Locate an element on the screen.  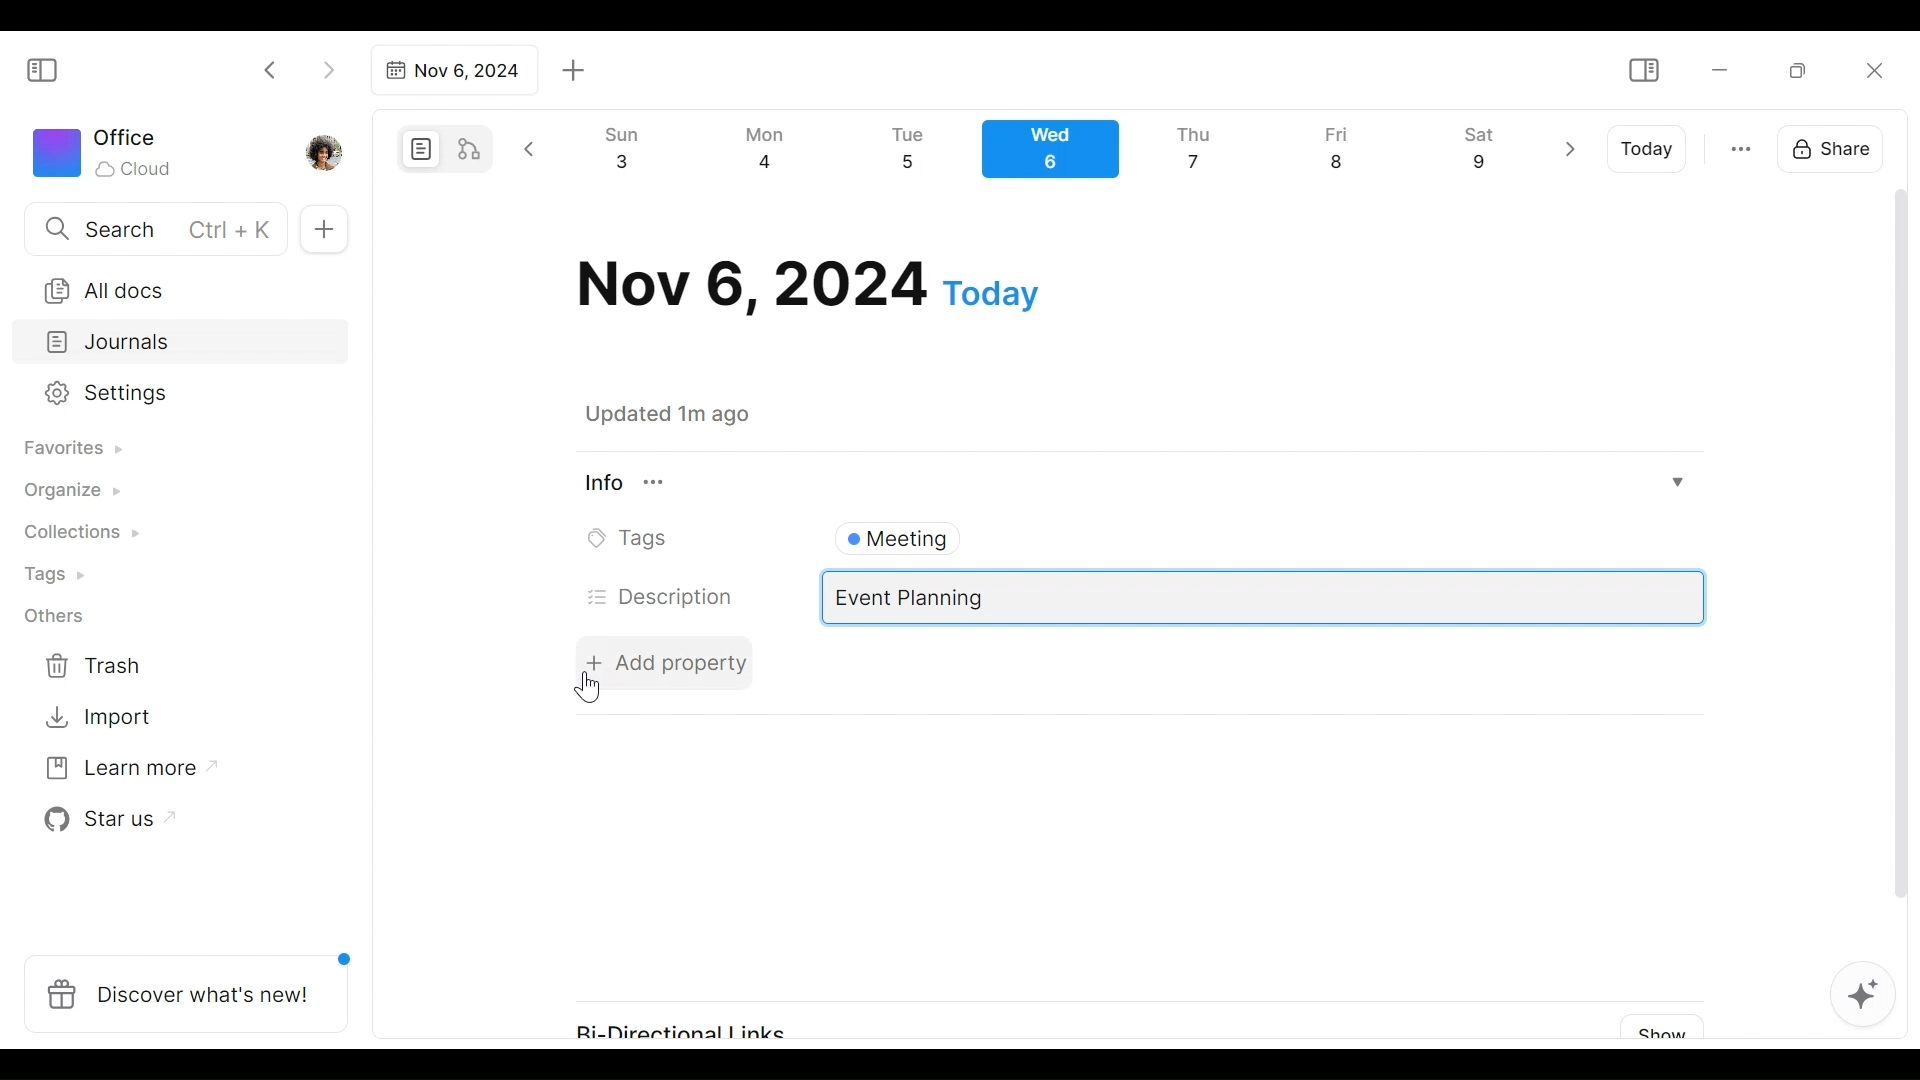
Tags Field is located at coordinates (1262, 534).